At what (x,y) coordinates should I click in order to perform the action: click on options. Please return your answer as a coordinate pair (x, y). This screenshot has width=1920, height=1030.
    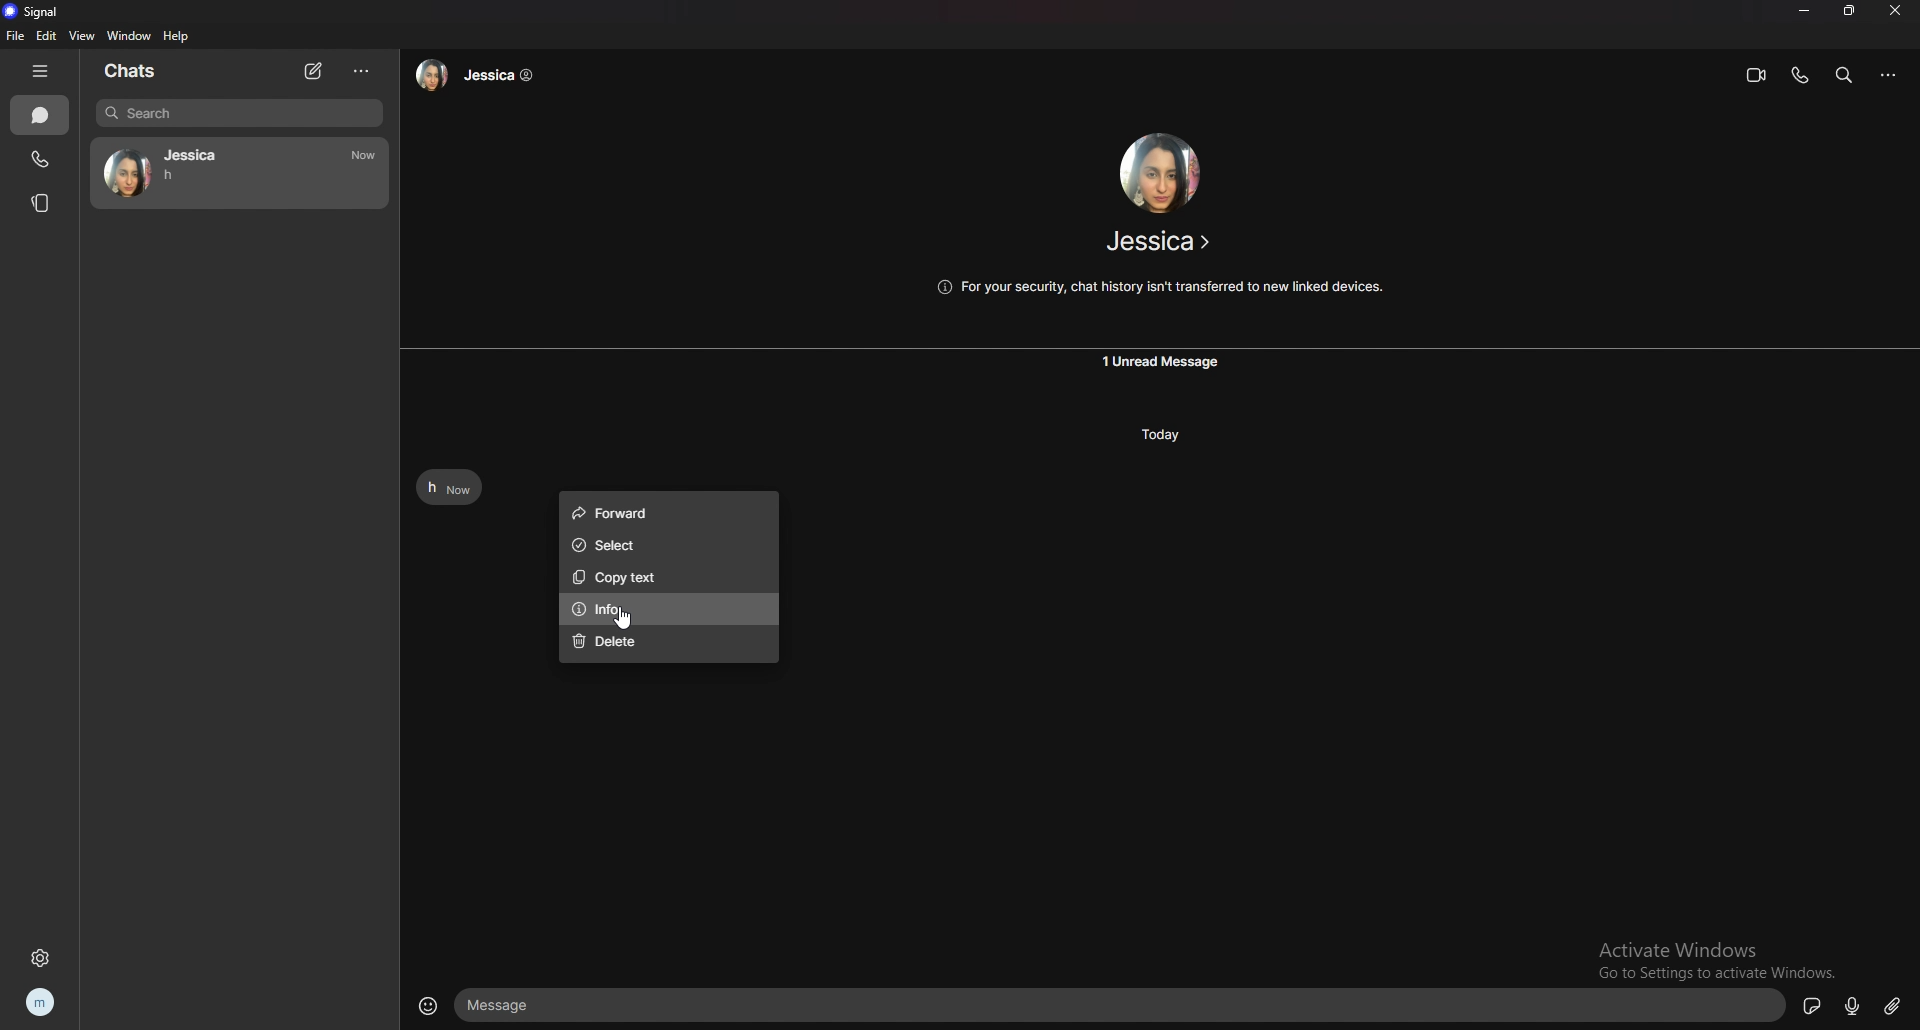
    Looking at the image, I should click on (360, 73).